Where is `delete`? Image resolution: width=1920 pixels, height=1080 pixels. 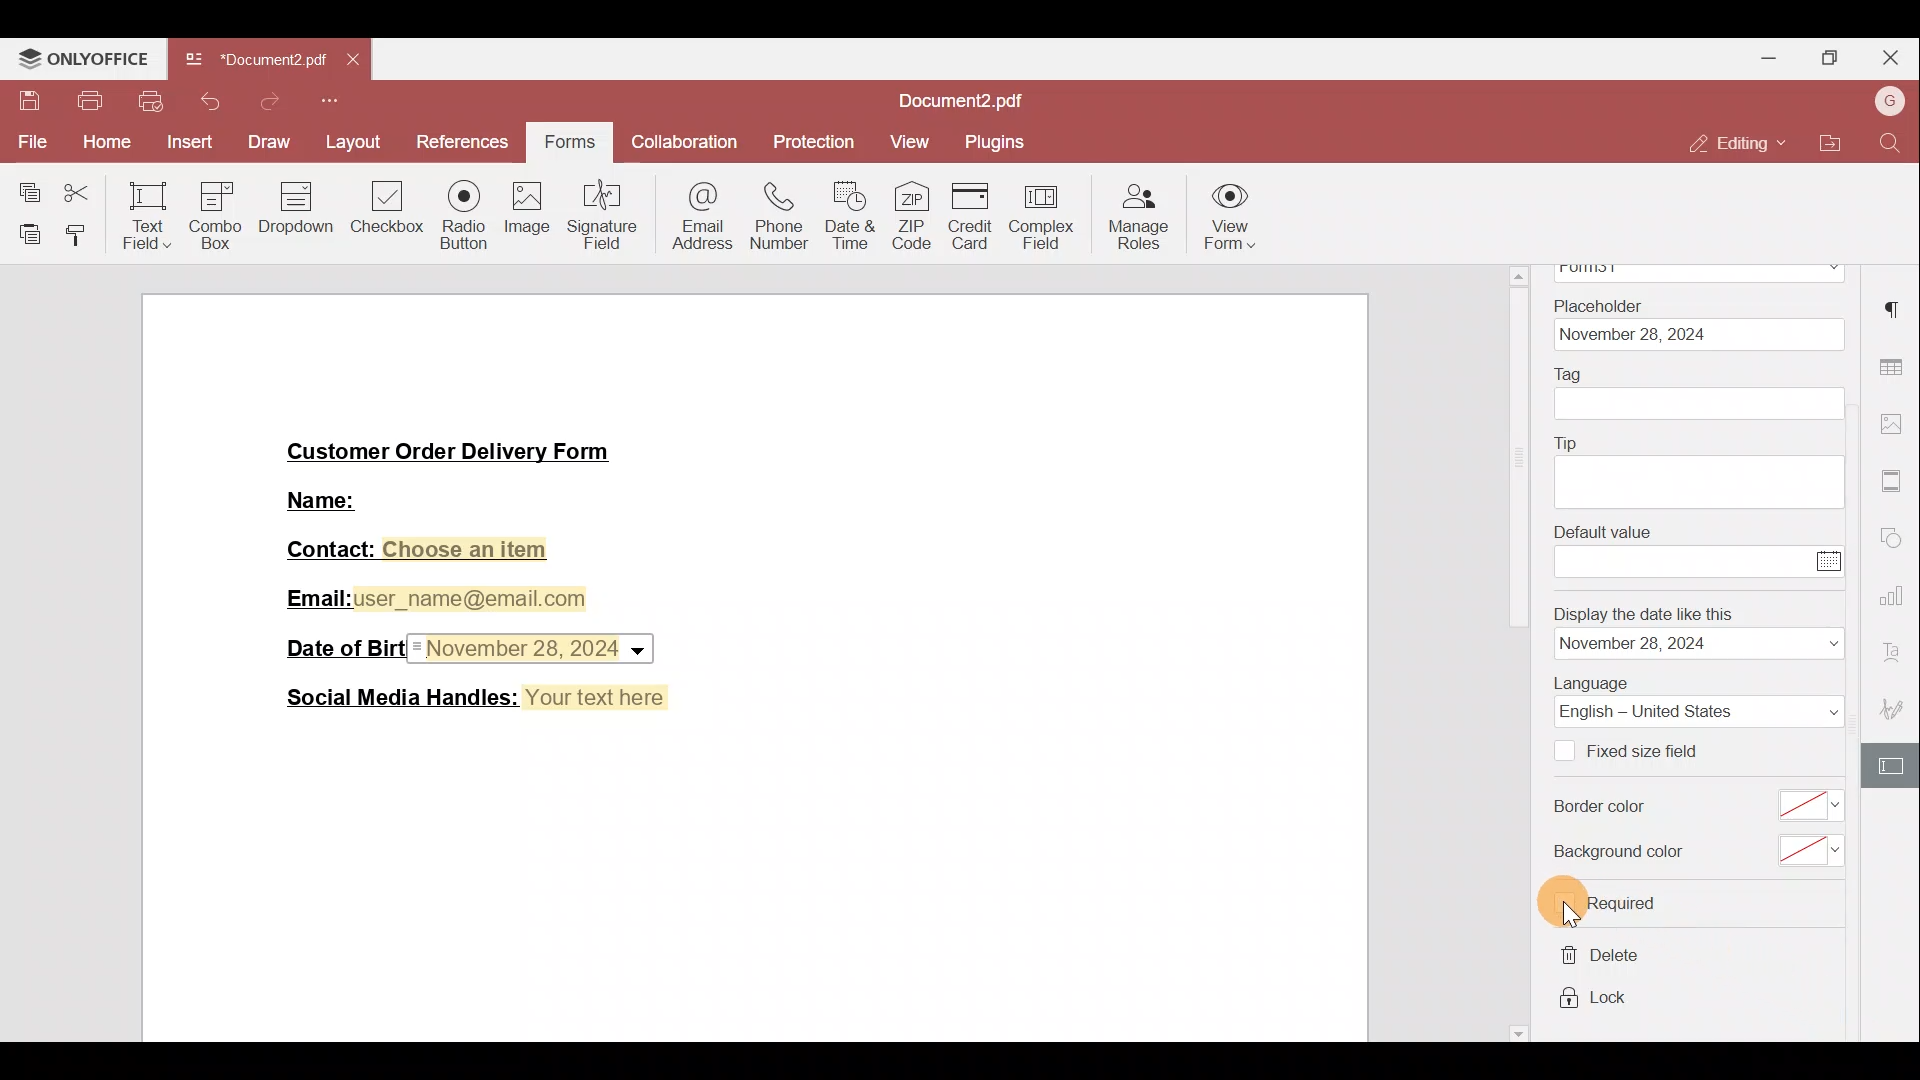
delete is located at coordinates (1604, 956).